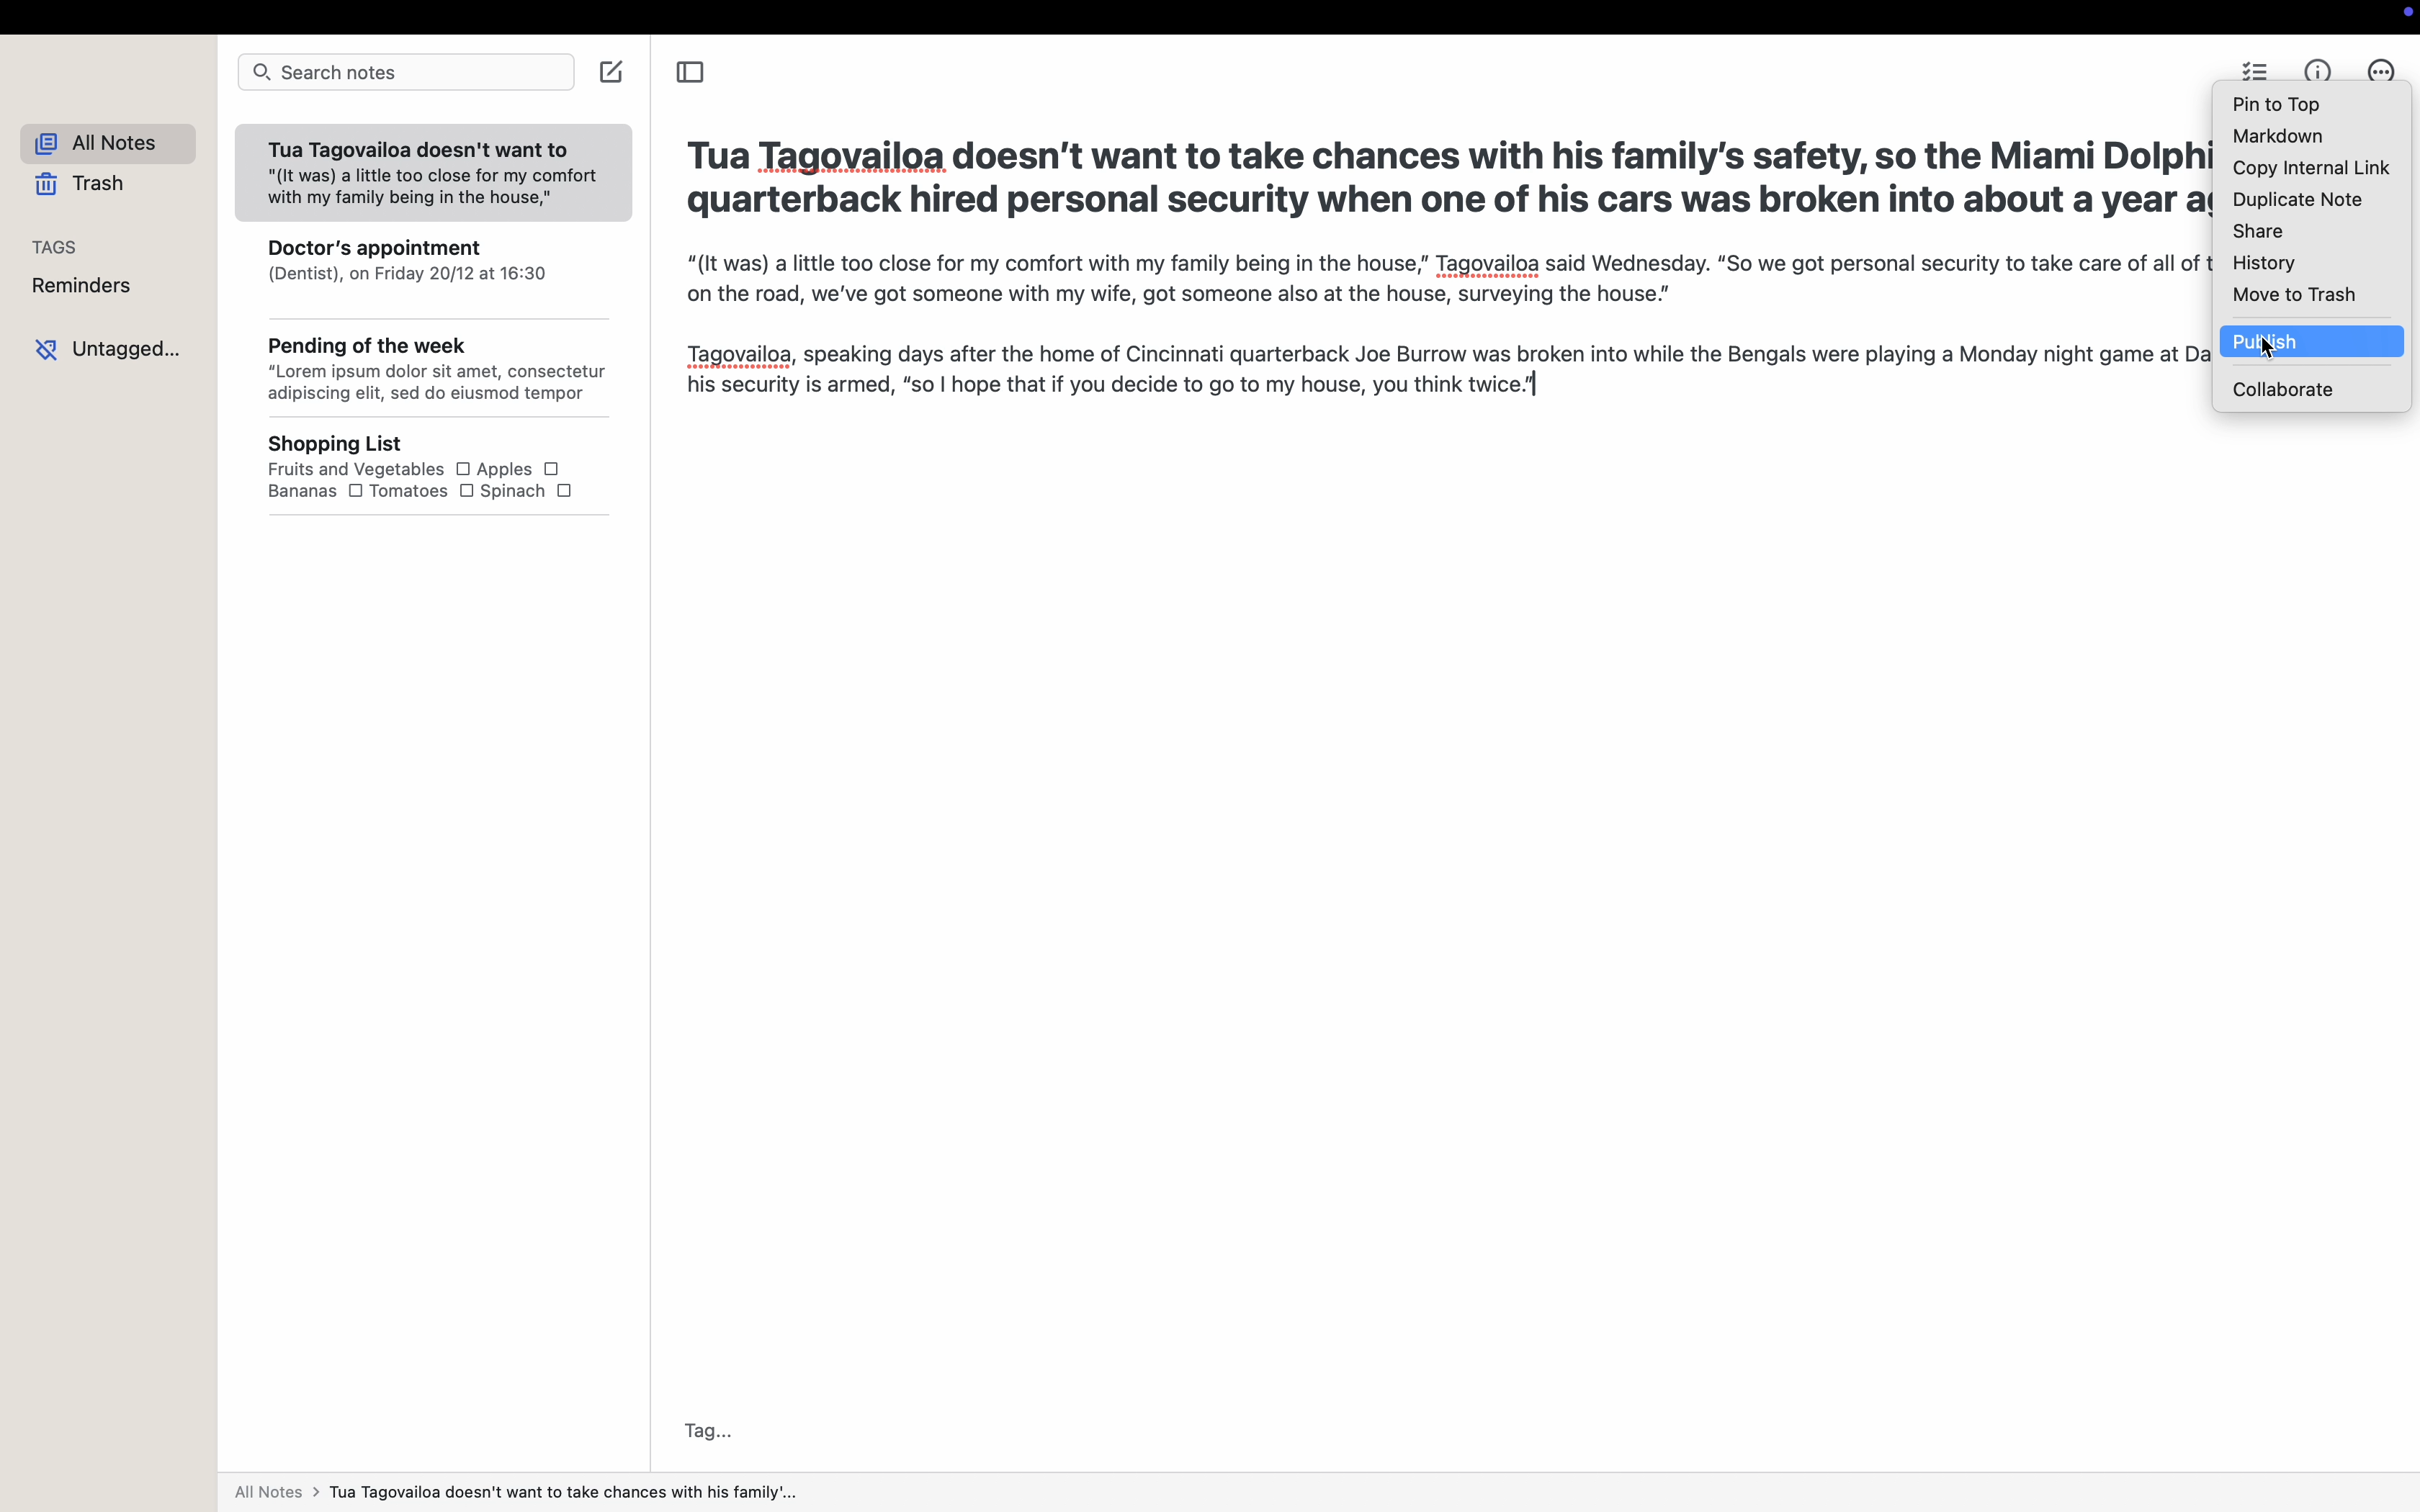 This screenshot has height=1512, width=2420. What do you see at coordinates (2294, 296) in the screenshot?
I see `move to trash` at bounding box center [2294, 296].